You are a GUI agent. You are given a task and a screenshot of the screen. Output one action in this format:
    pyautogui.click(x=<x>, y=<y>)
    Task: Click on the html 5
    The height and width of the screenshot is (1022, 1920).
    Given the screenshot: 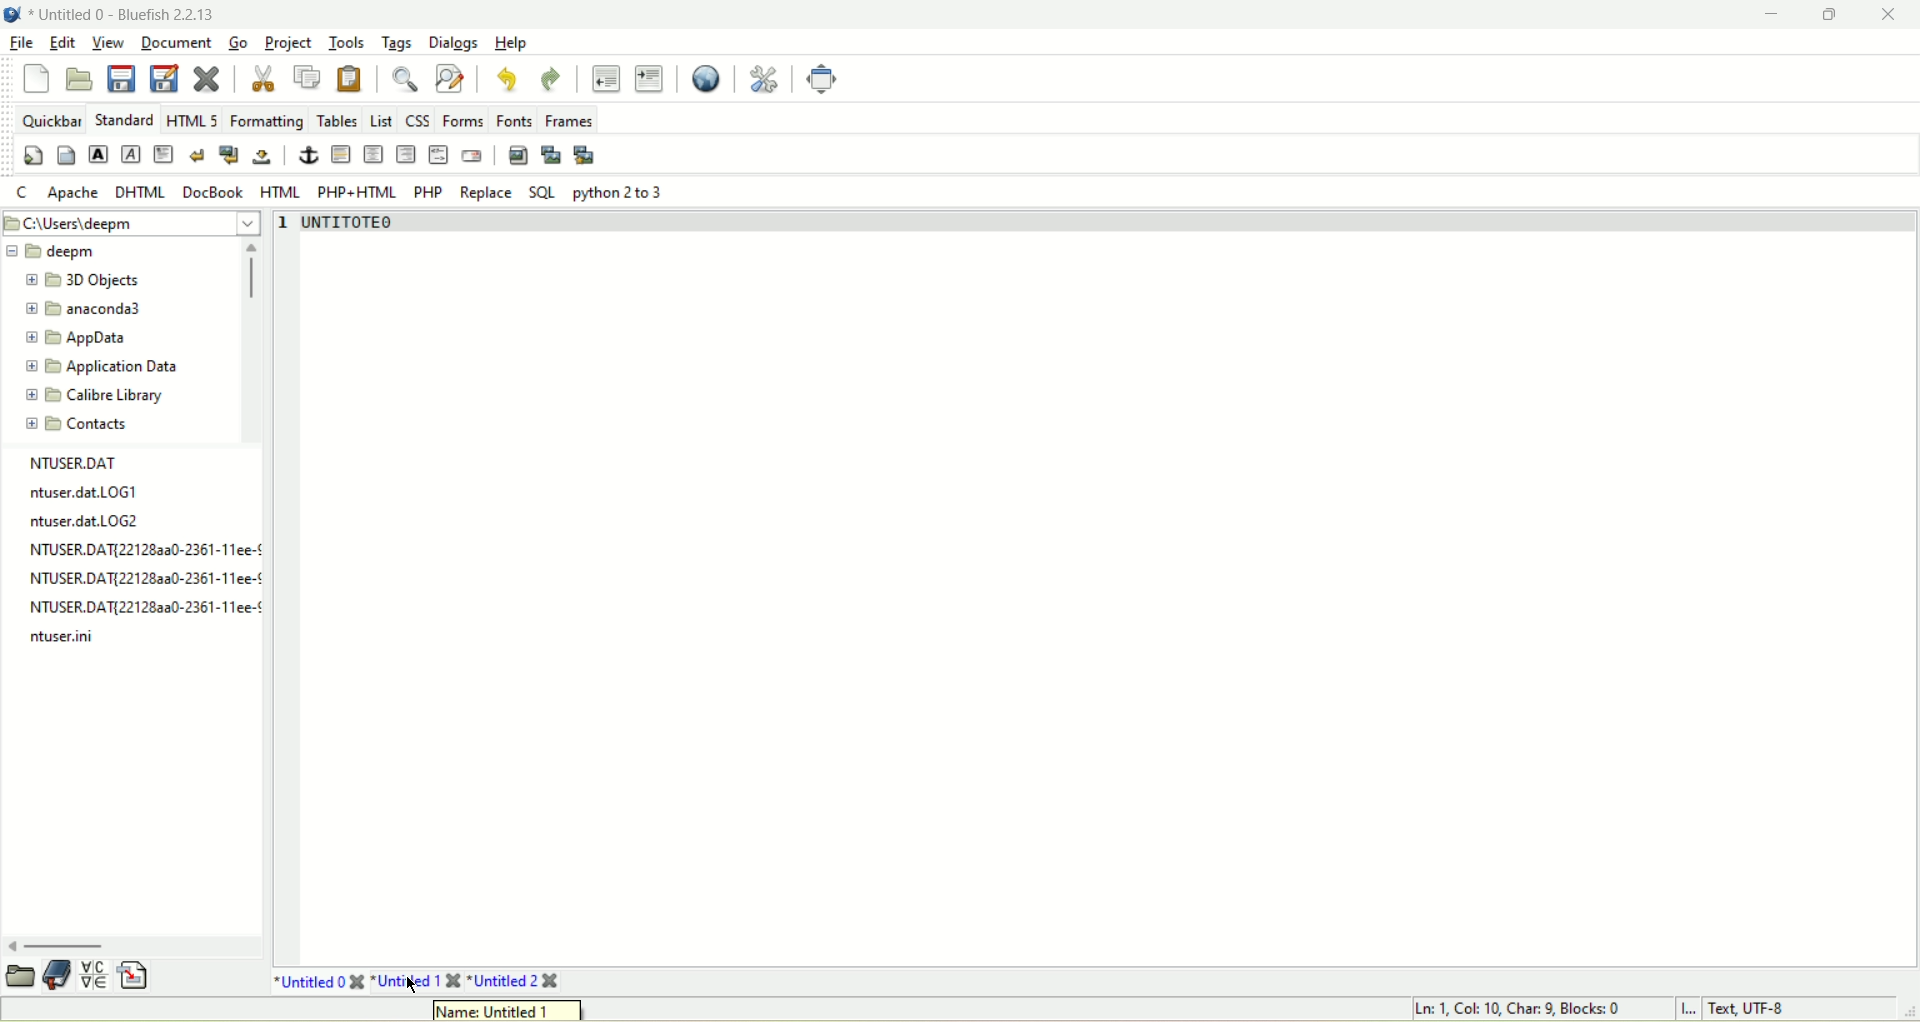 What is the action you would take?
    pyautogui.click(x=192, y=116)
    